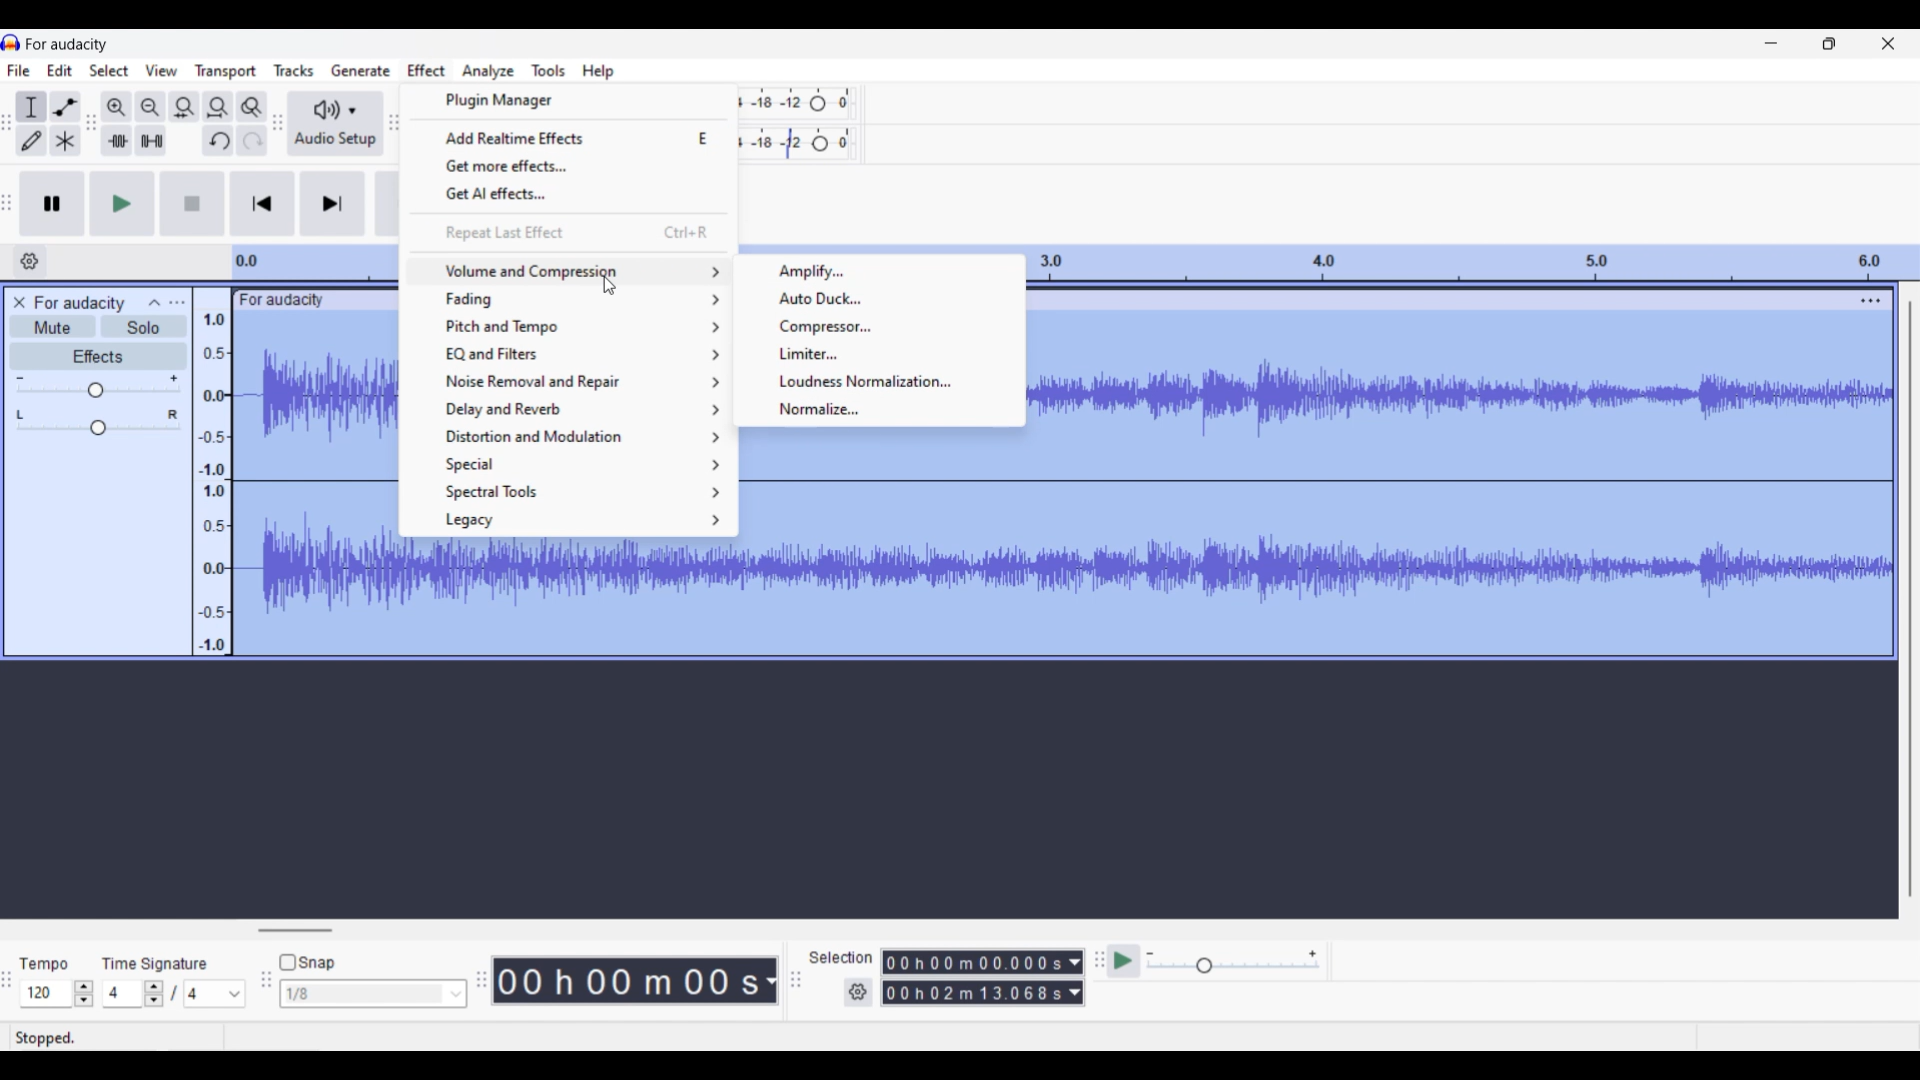 This screenshot has width=1920, height=1080. Describe the element at coordinates (53, 204) in the screenshot. I see `Pause` at that location.